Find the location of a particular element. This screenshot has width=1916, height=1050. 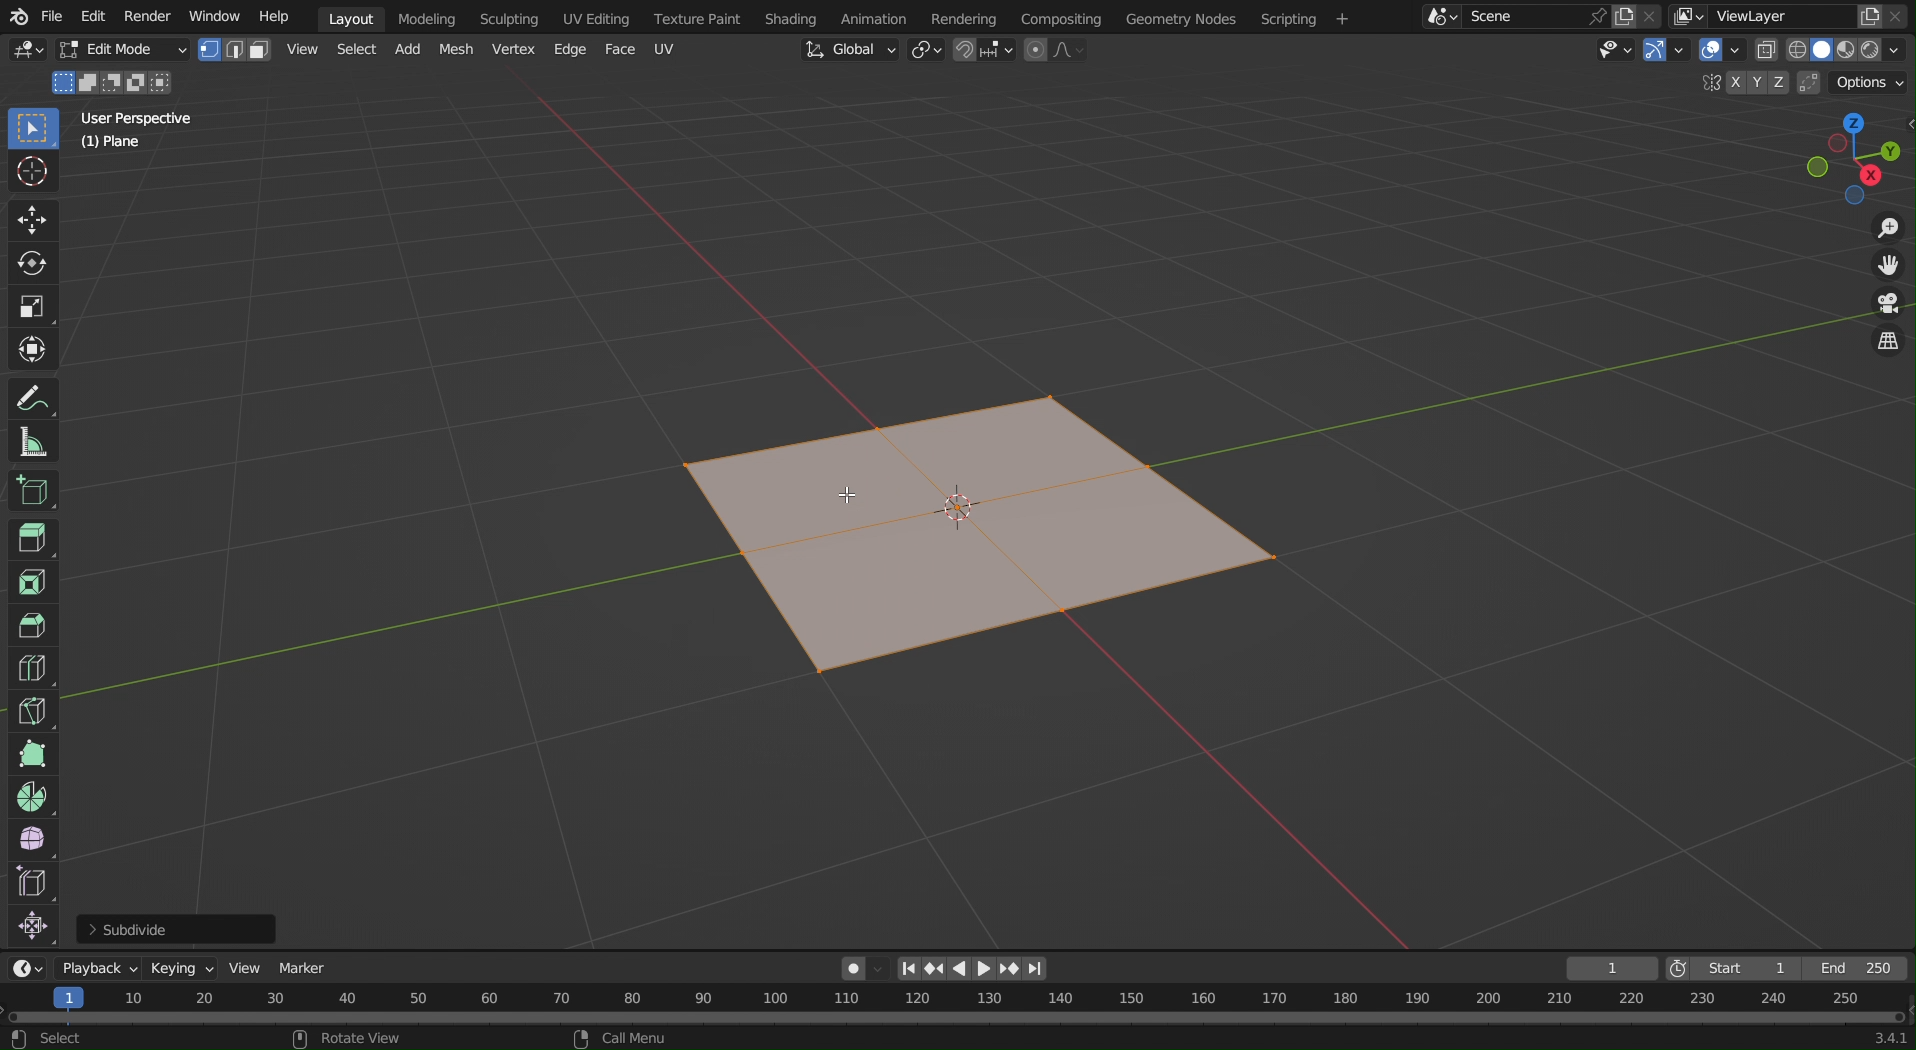

Rotate is located at coordinates (35, 262).